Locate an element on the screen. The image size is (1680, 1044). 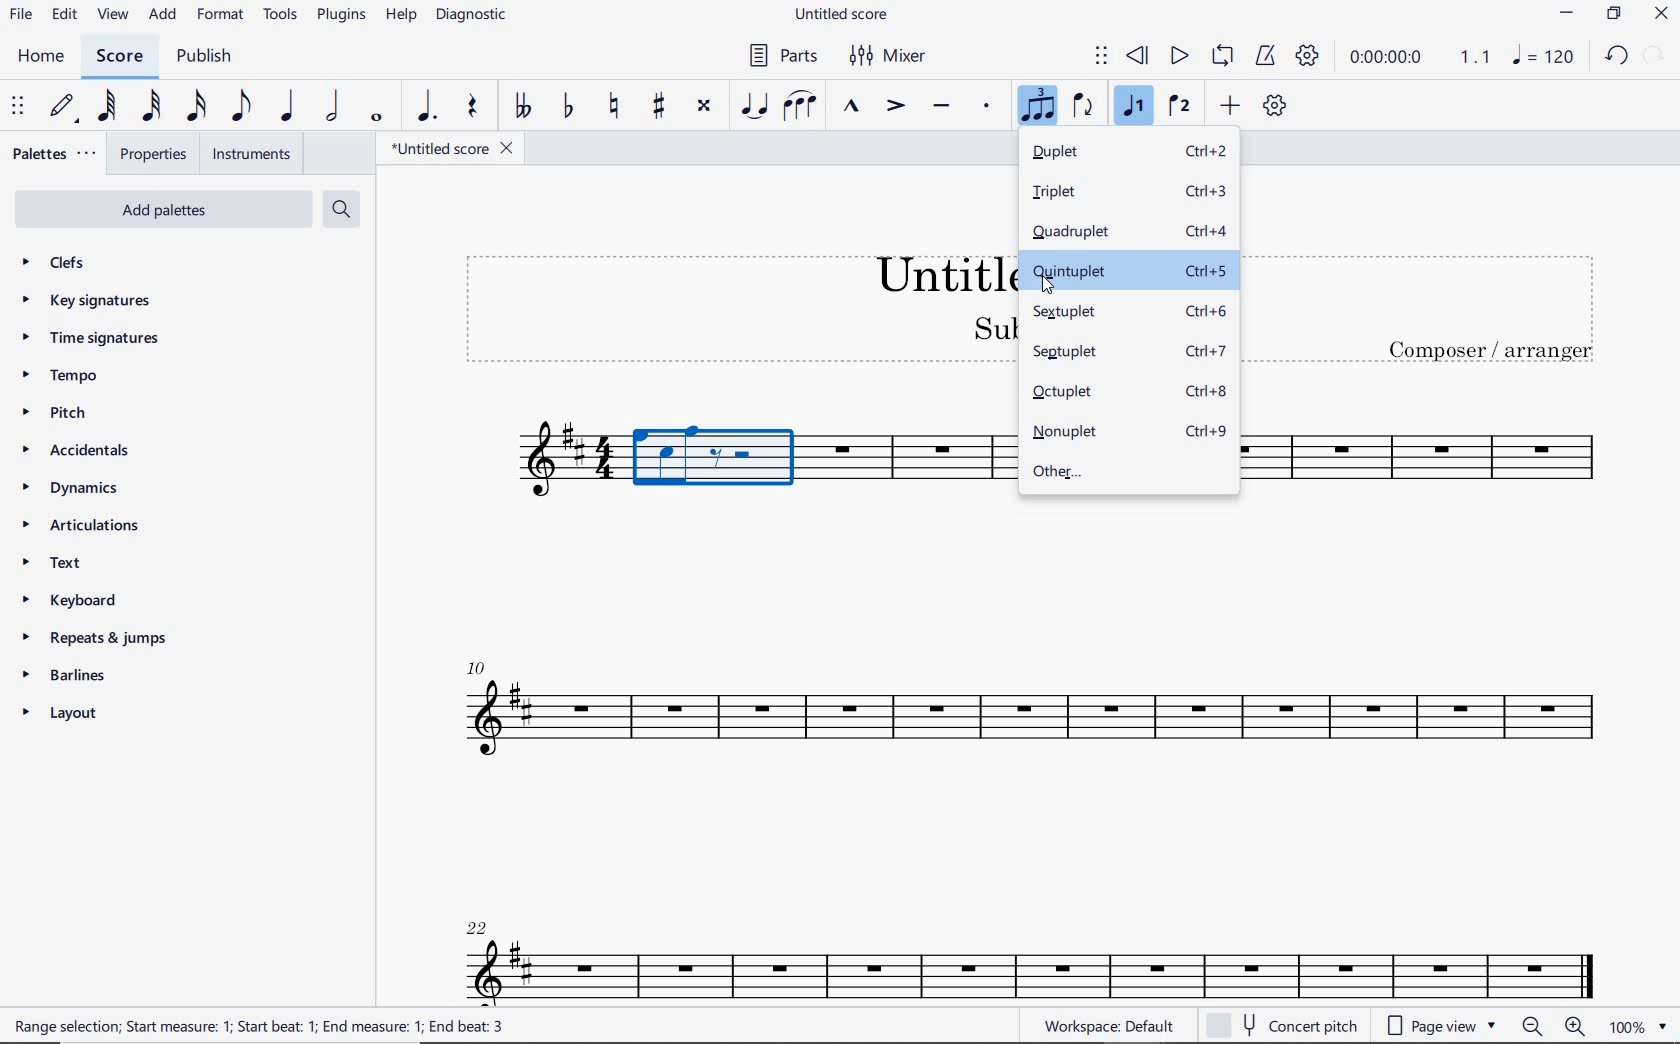
ACCIDENTALS is located at coordinates (89, 451).